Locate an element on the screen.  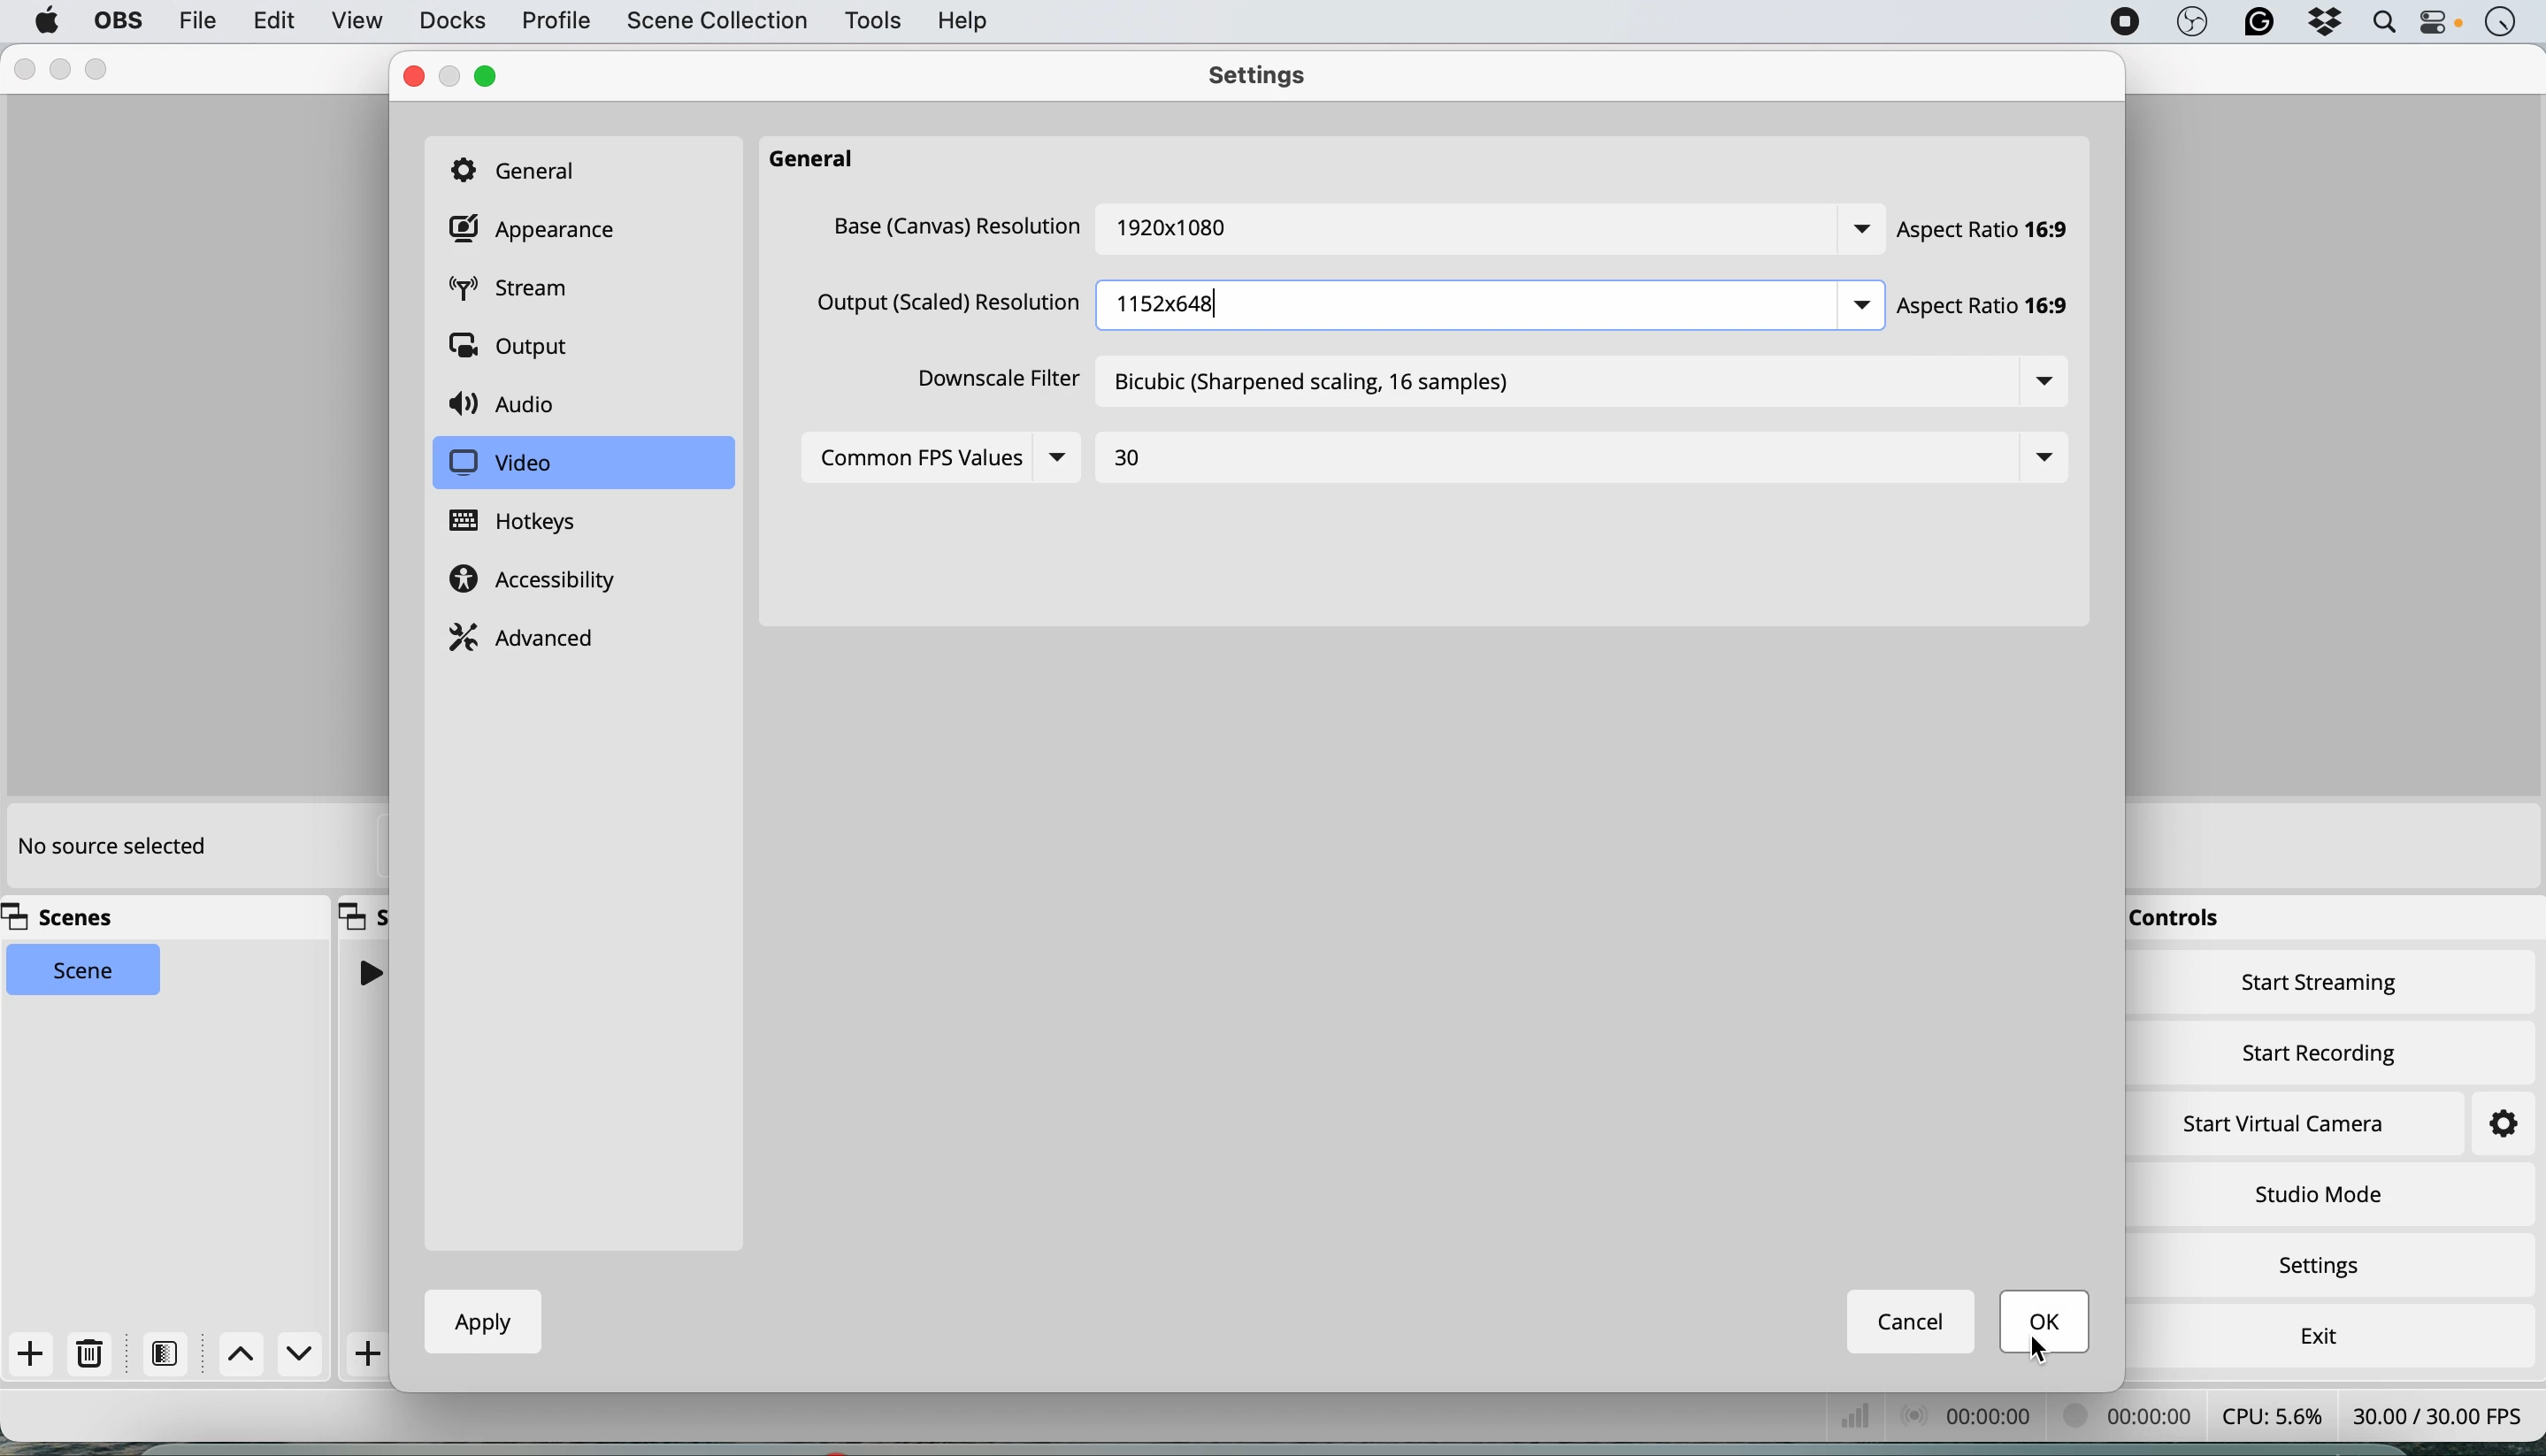
Play  is located at coordinates (368, 972).